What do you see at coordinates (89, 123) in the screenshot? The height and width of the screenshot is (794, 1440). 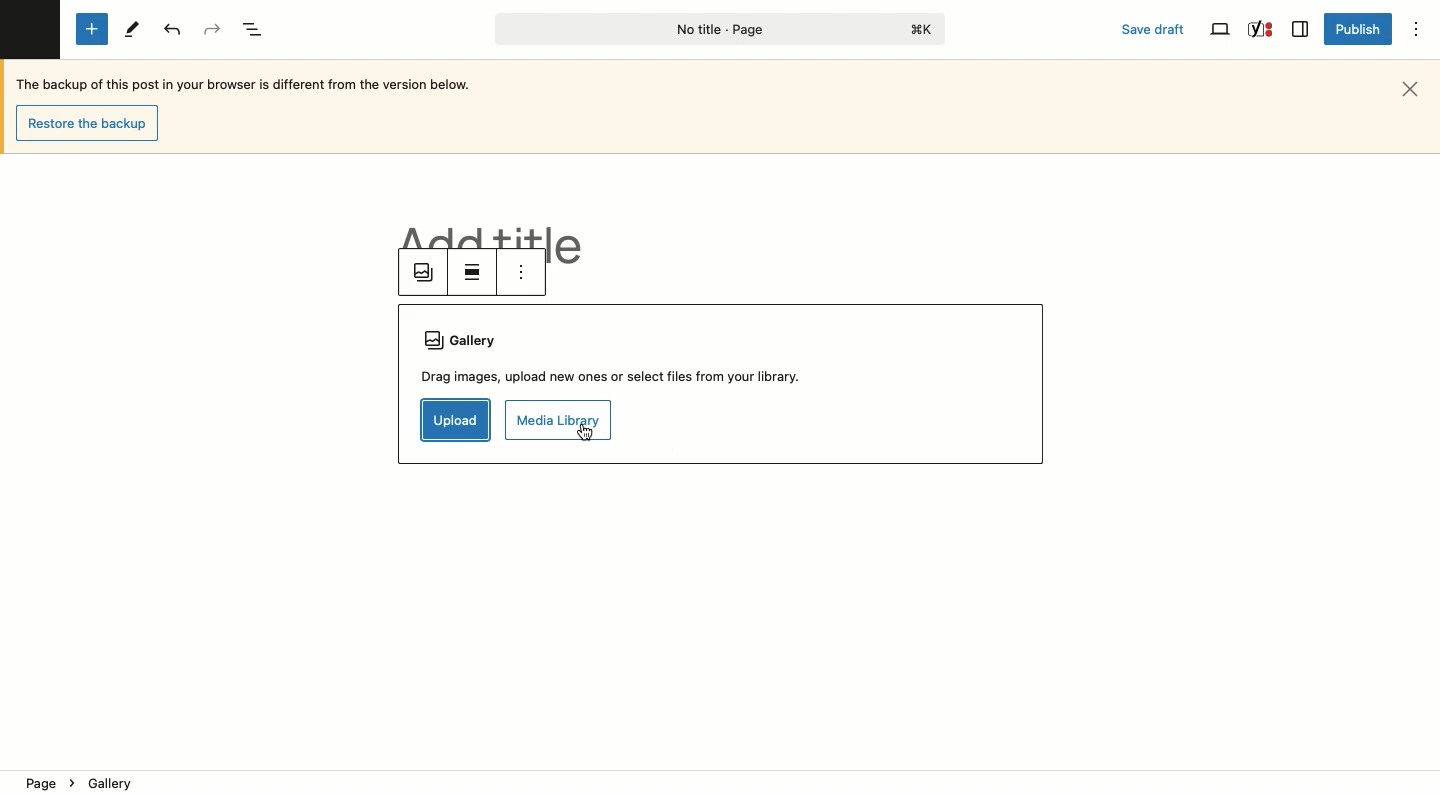 I see `Restore the backup` at bounding box center [89, 123].